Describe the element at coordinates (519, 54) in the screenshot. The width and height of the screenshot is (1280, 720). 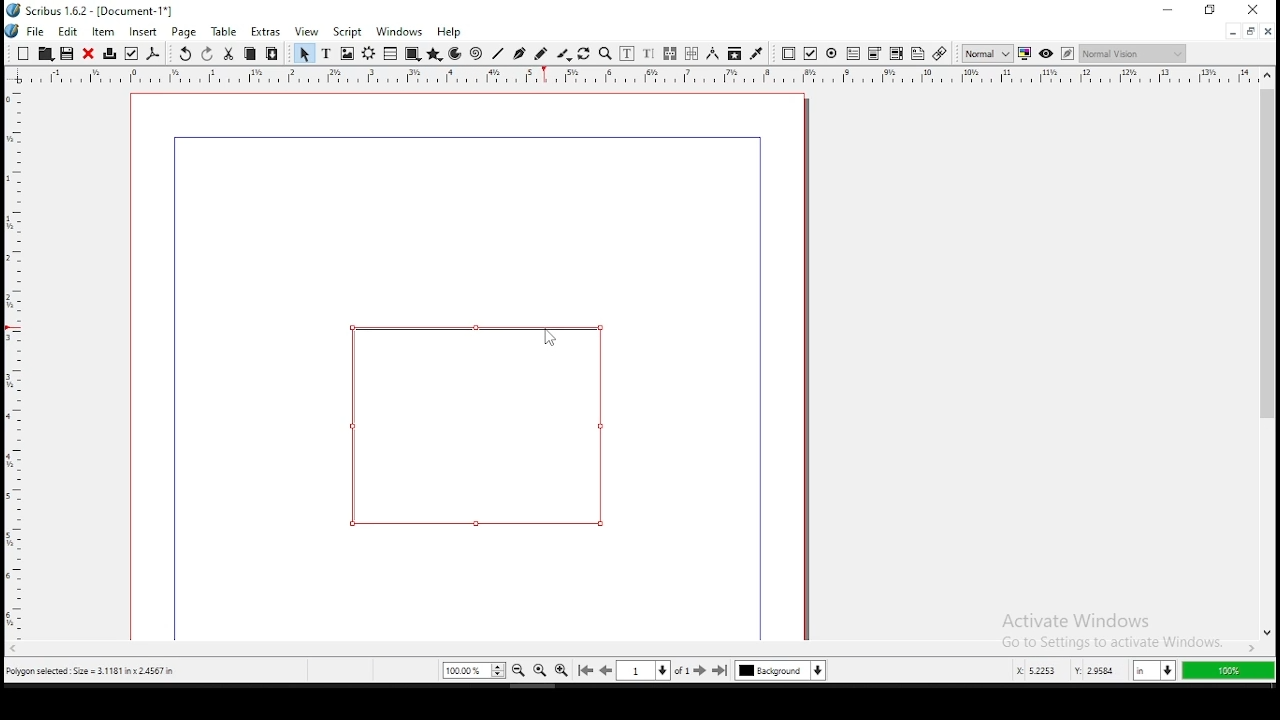
I see `bezier curve` at that location.